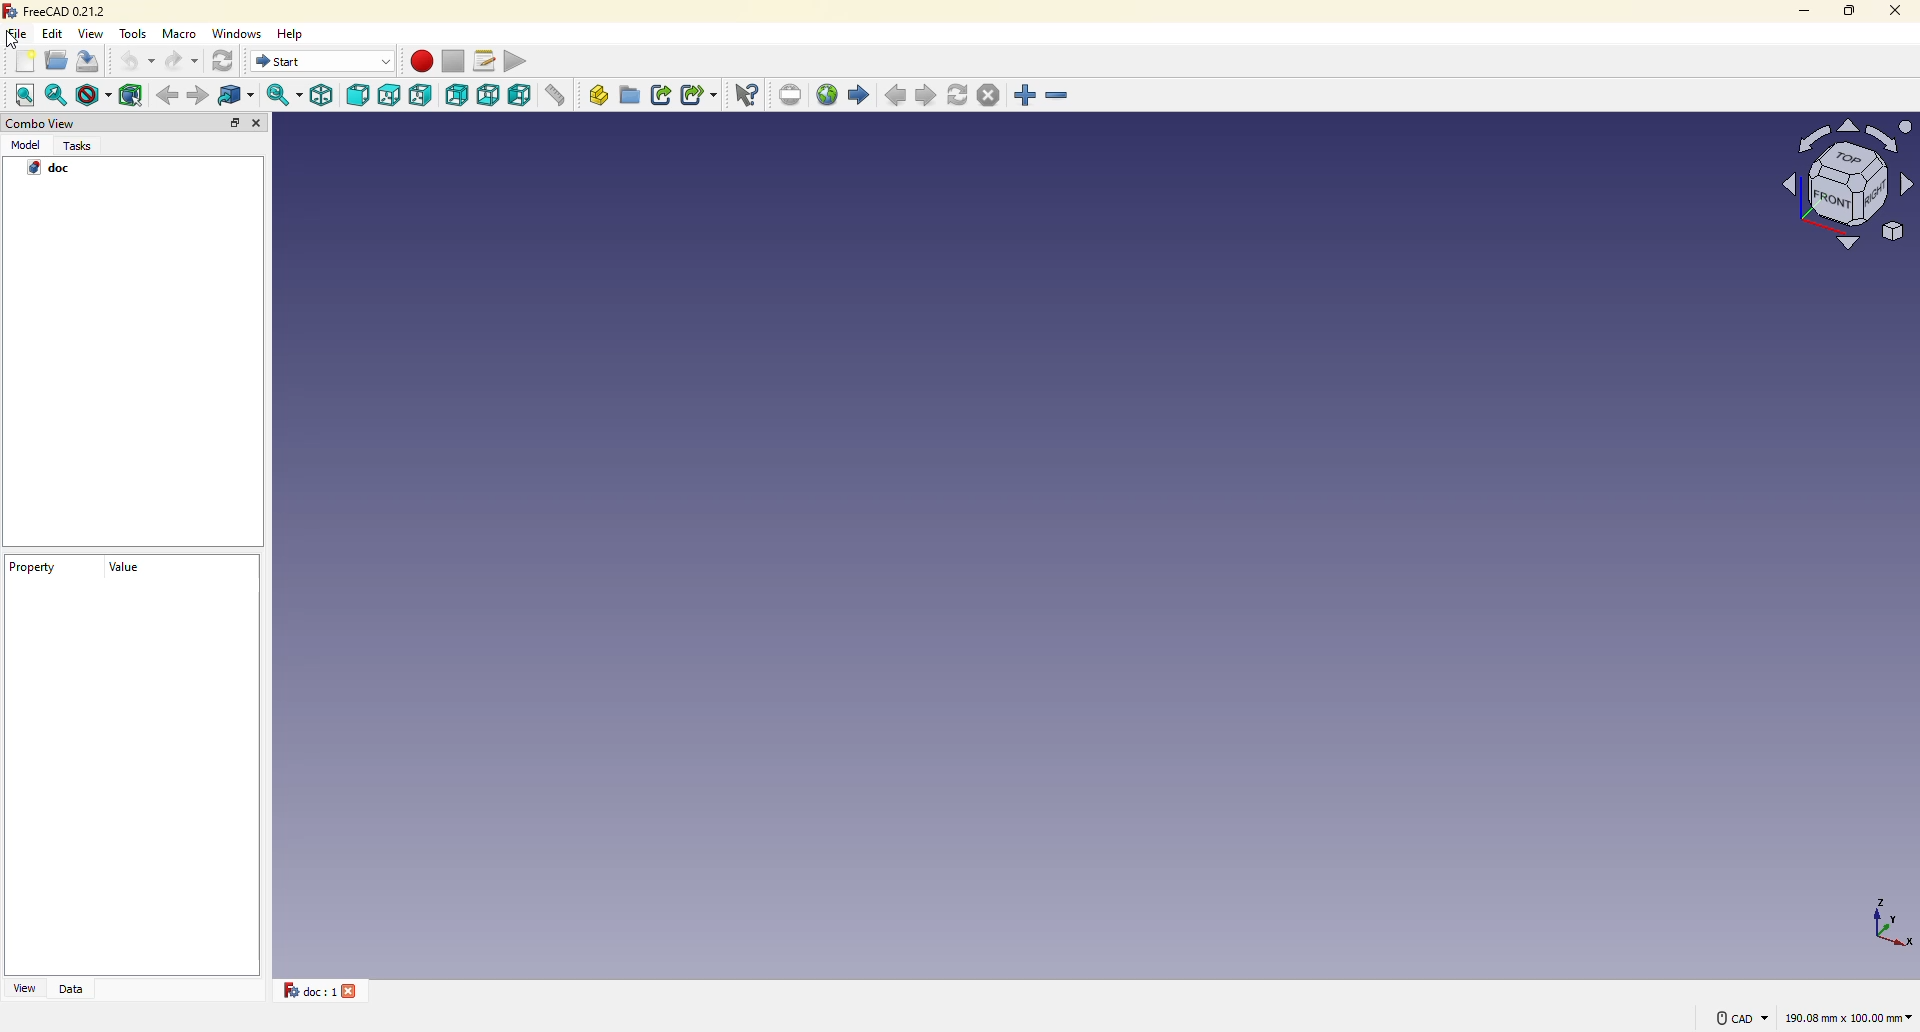 This screenshot has height=1032, width=1920. Describe the element at coordinates (699, 97) in the screenshot. I see `make sub link` at that location.